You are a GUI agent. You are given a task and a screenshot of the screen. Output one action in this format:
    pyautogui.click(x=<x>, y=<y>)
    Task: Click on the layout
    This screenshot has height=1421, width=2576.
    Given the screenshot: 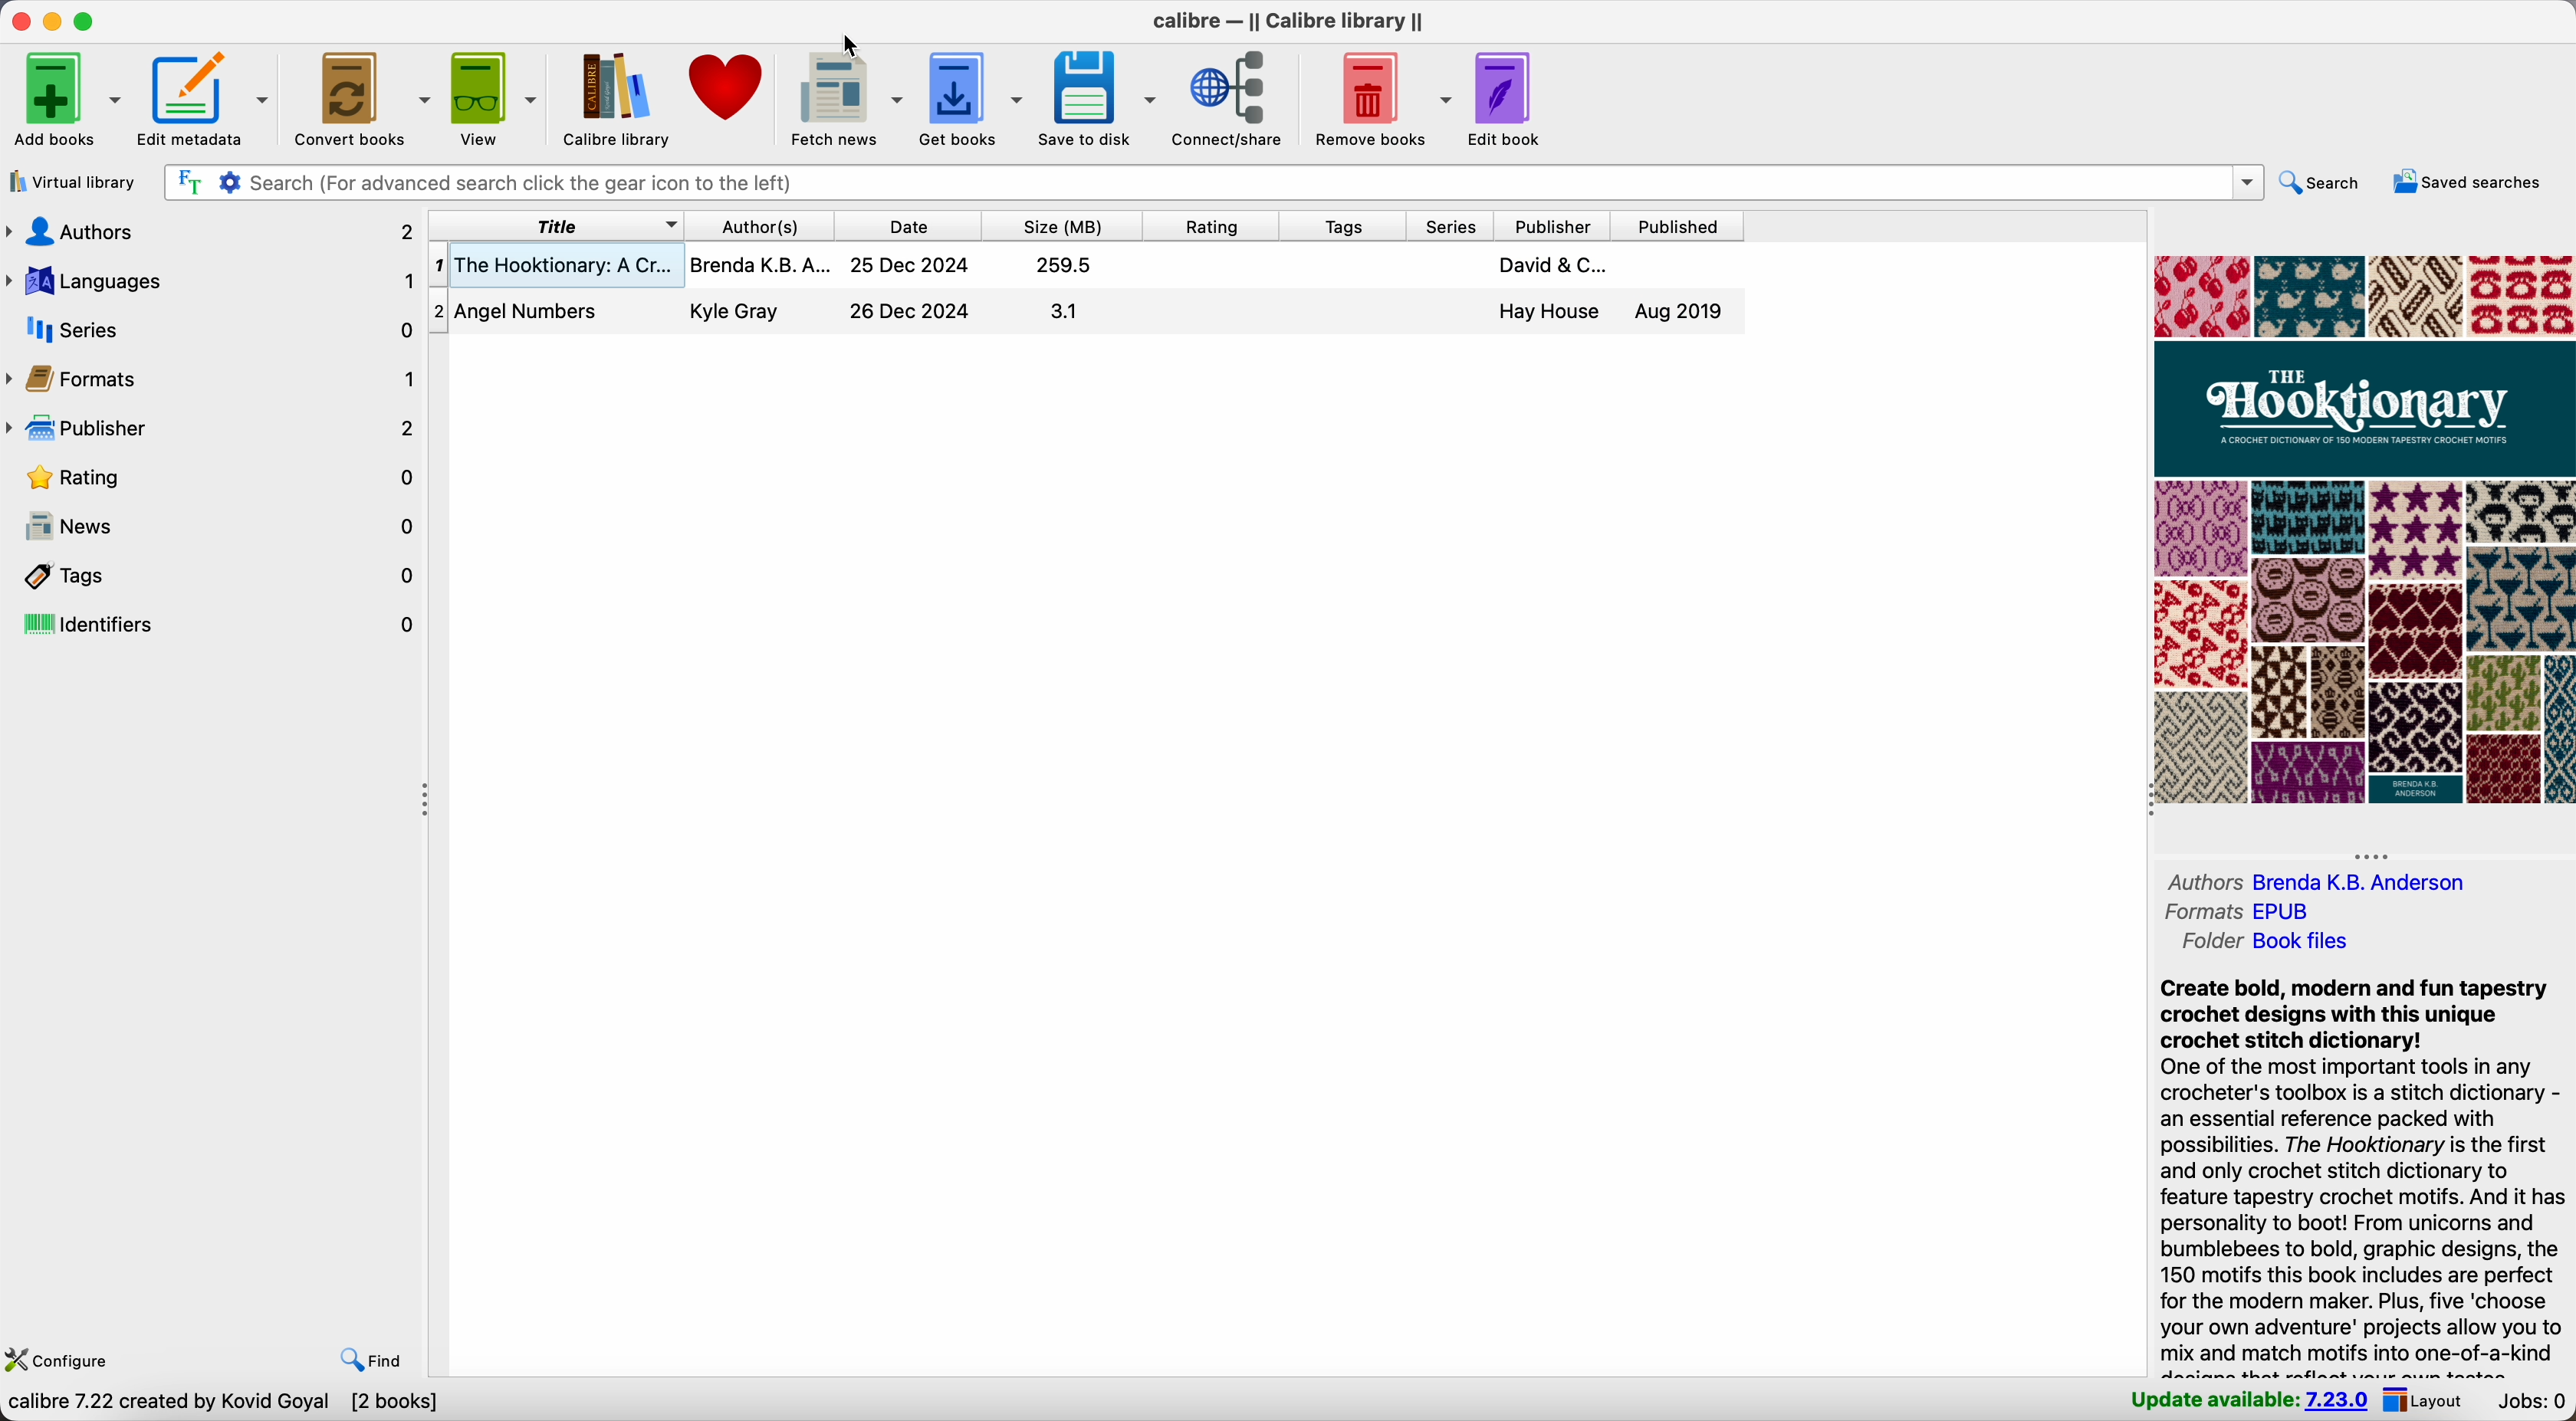 What is the action you would take?
    pyautogui.click(x=2422, y=1399)
    